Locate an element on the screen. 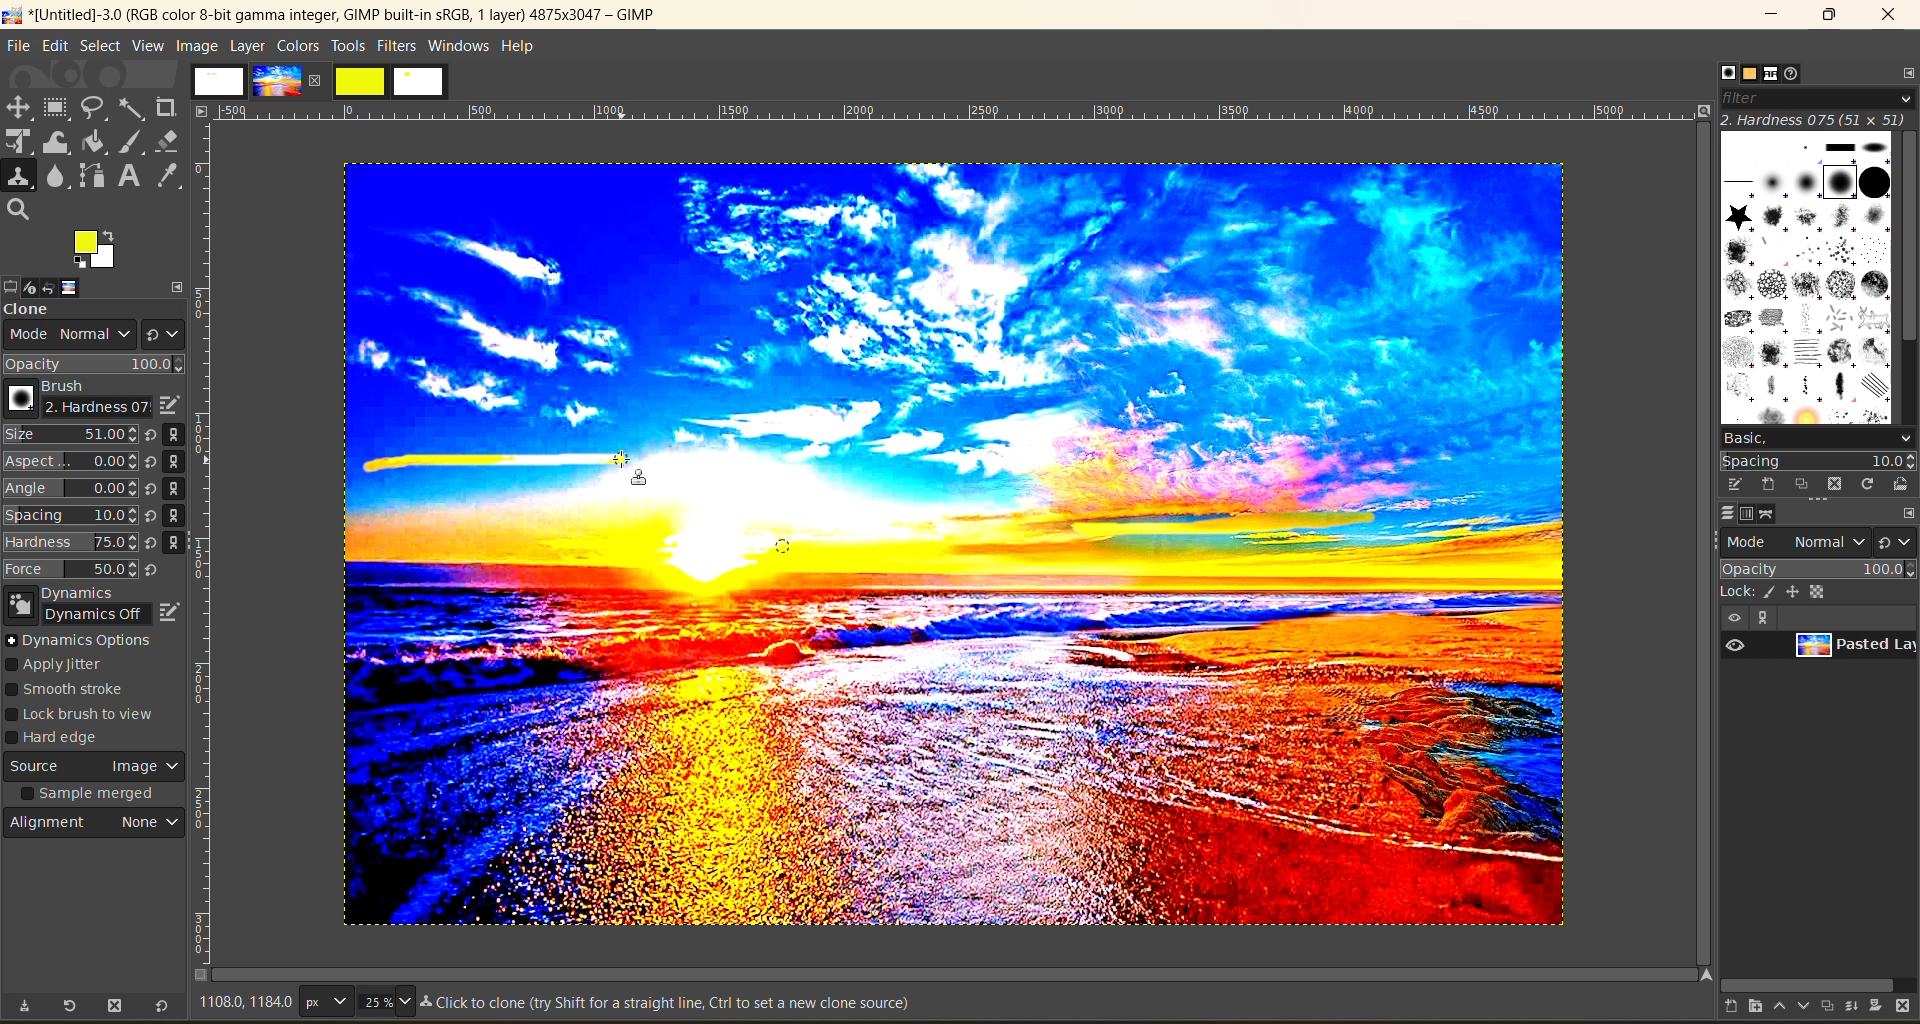  file is located at coordinates (19, 45).